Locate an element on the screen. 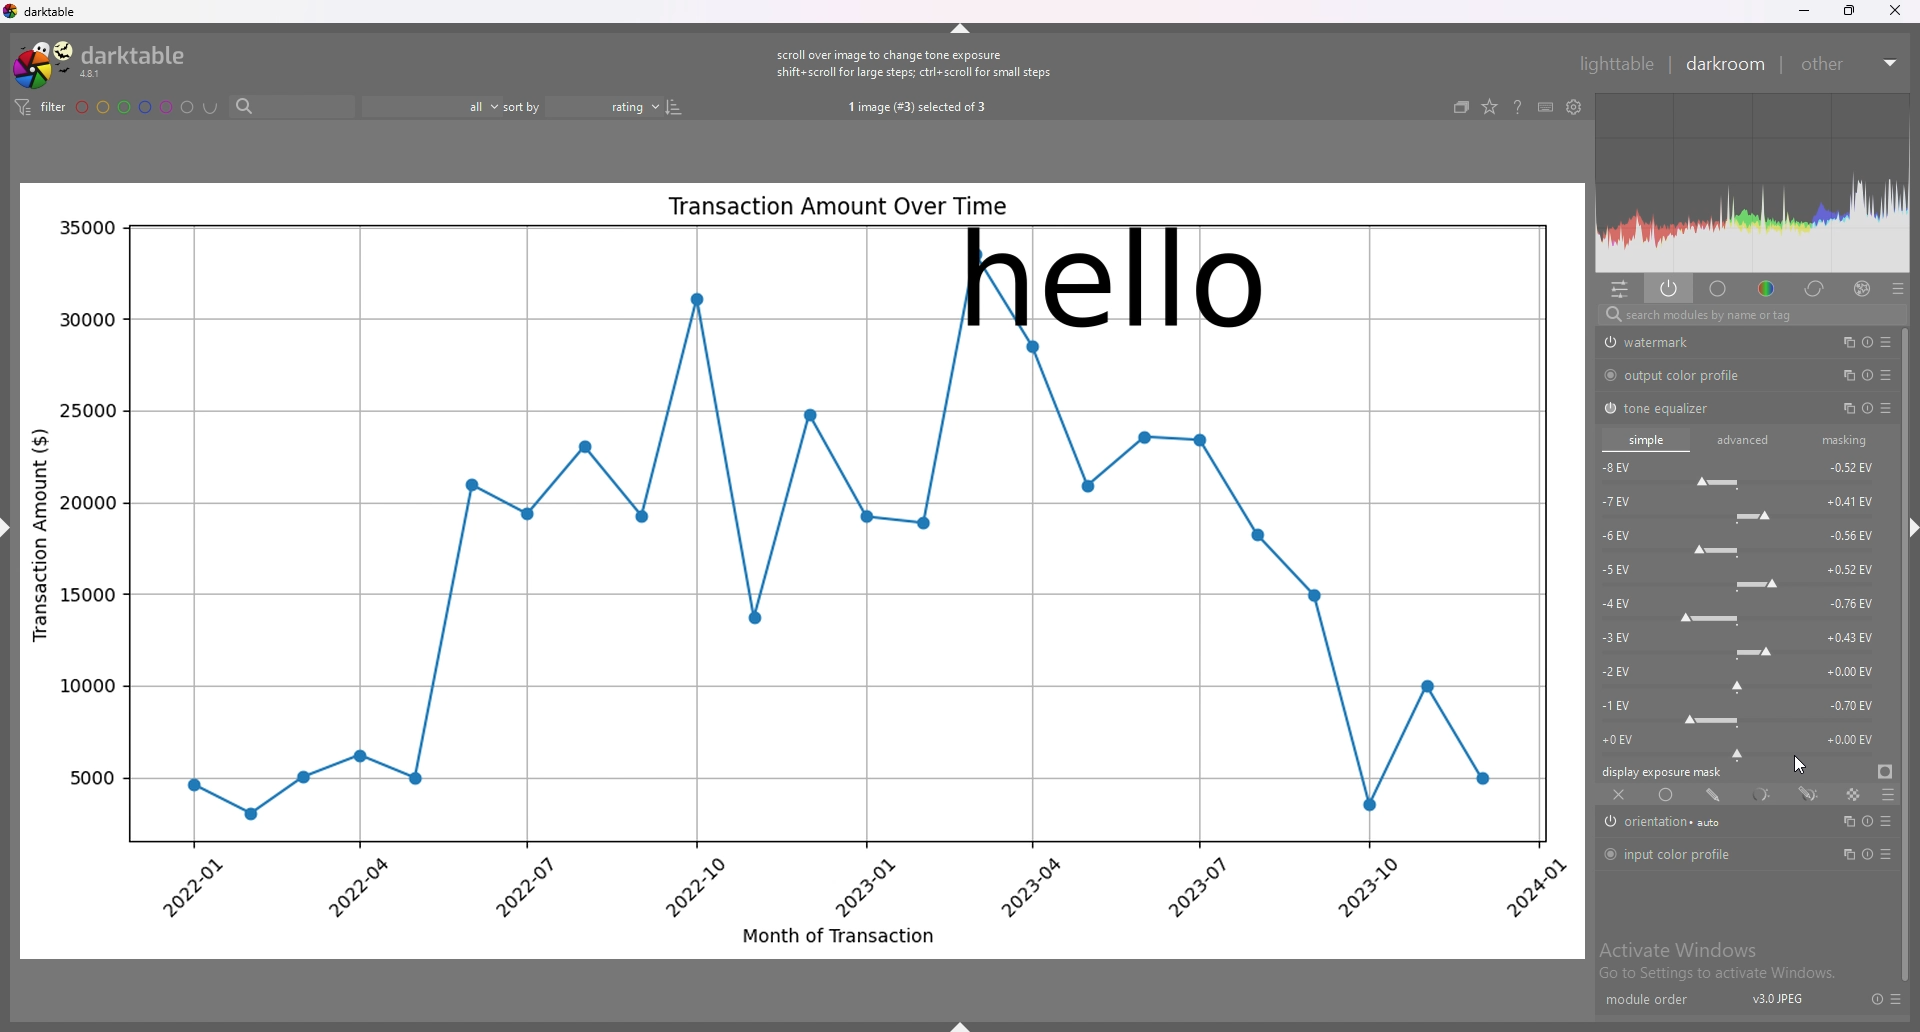  darktable logo is located at coordinates (107, 63).